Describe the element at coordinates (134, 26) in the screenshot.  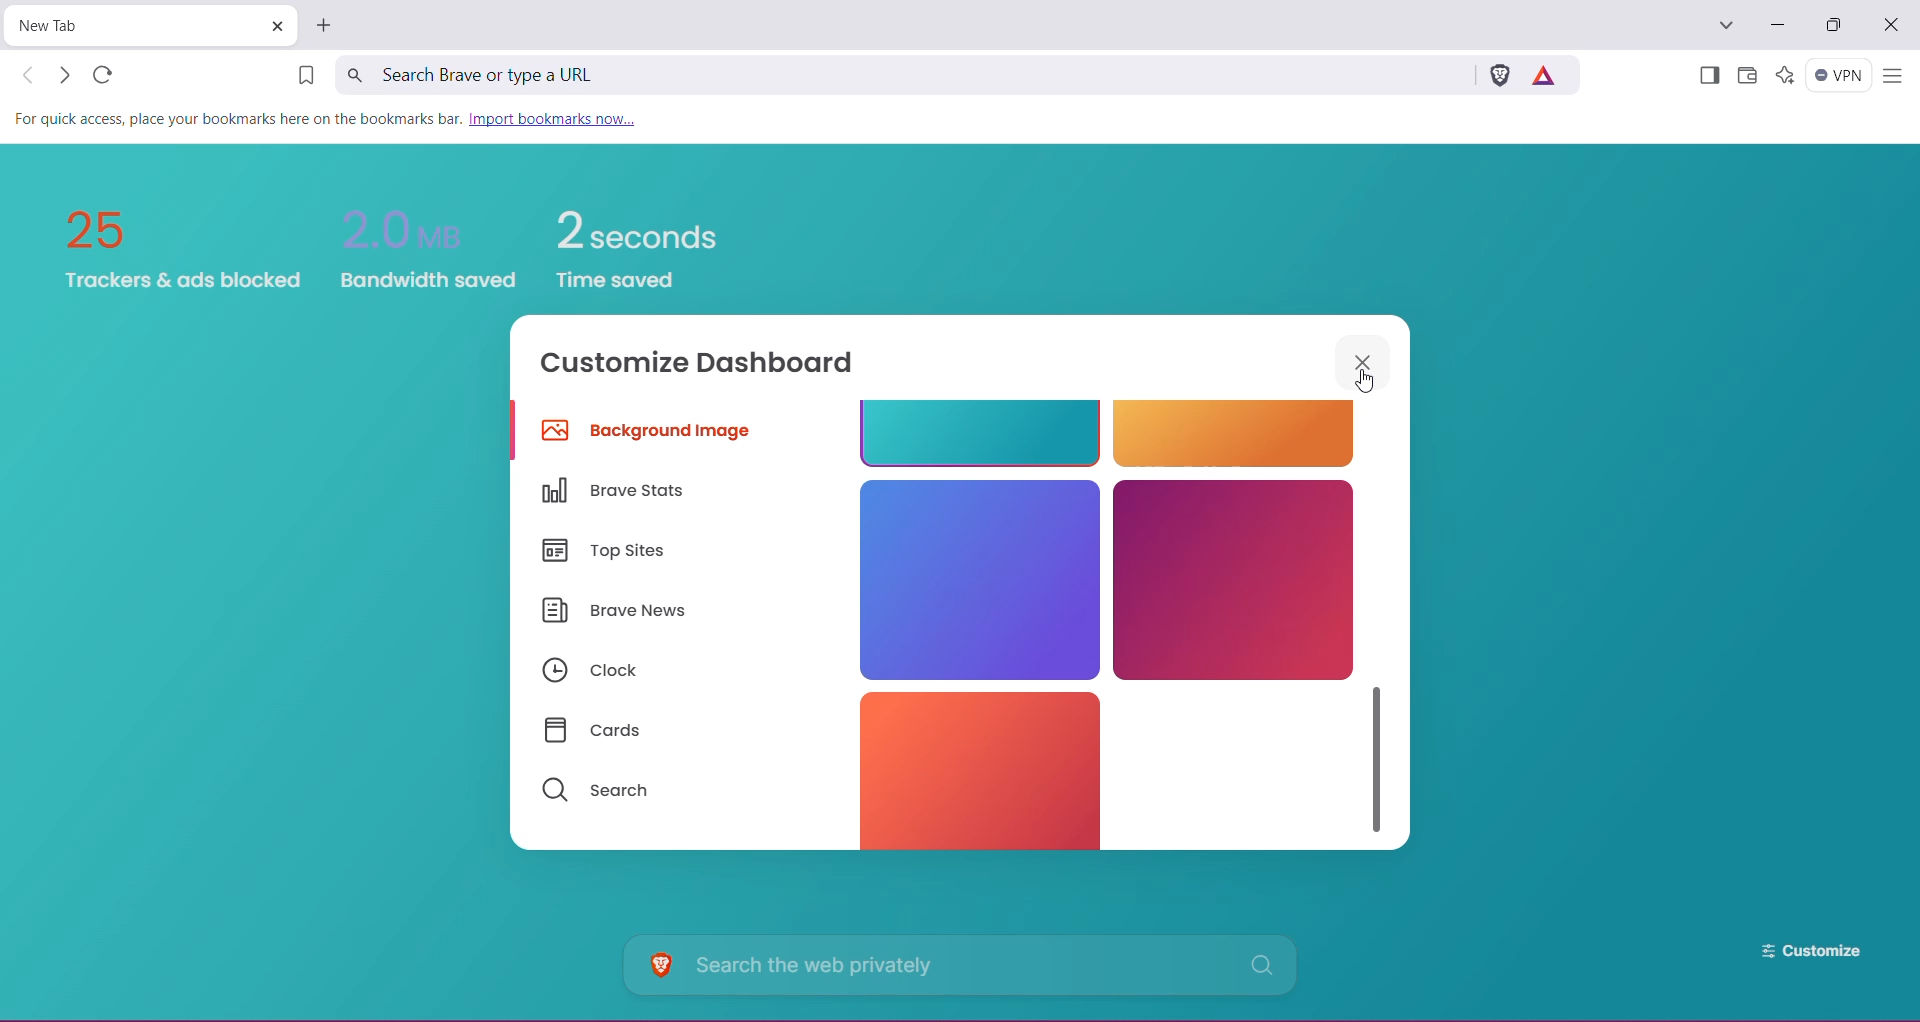
I see `New Tab` at that location.